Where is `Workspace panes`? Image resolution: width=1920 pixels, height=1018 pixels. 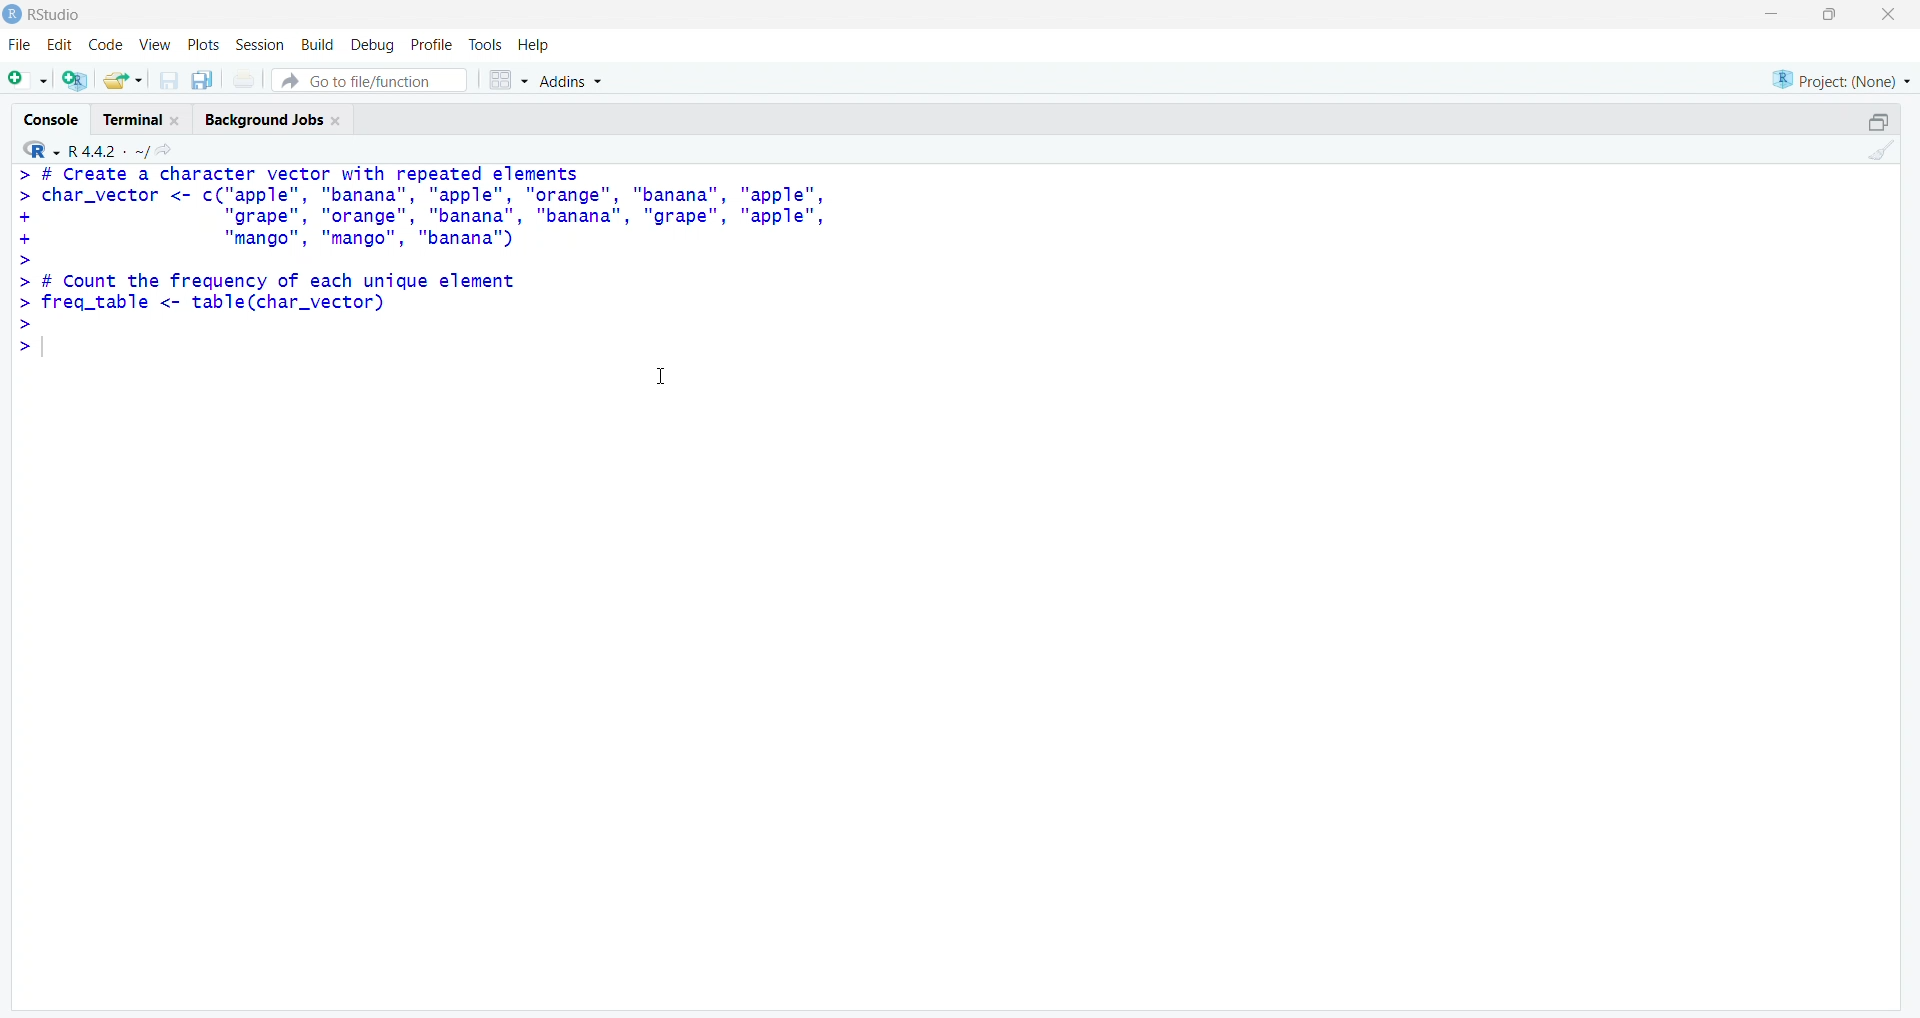 Workspace panes is located at coordinates (509, 81).